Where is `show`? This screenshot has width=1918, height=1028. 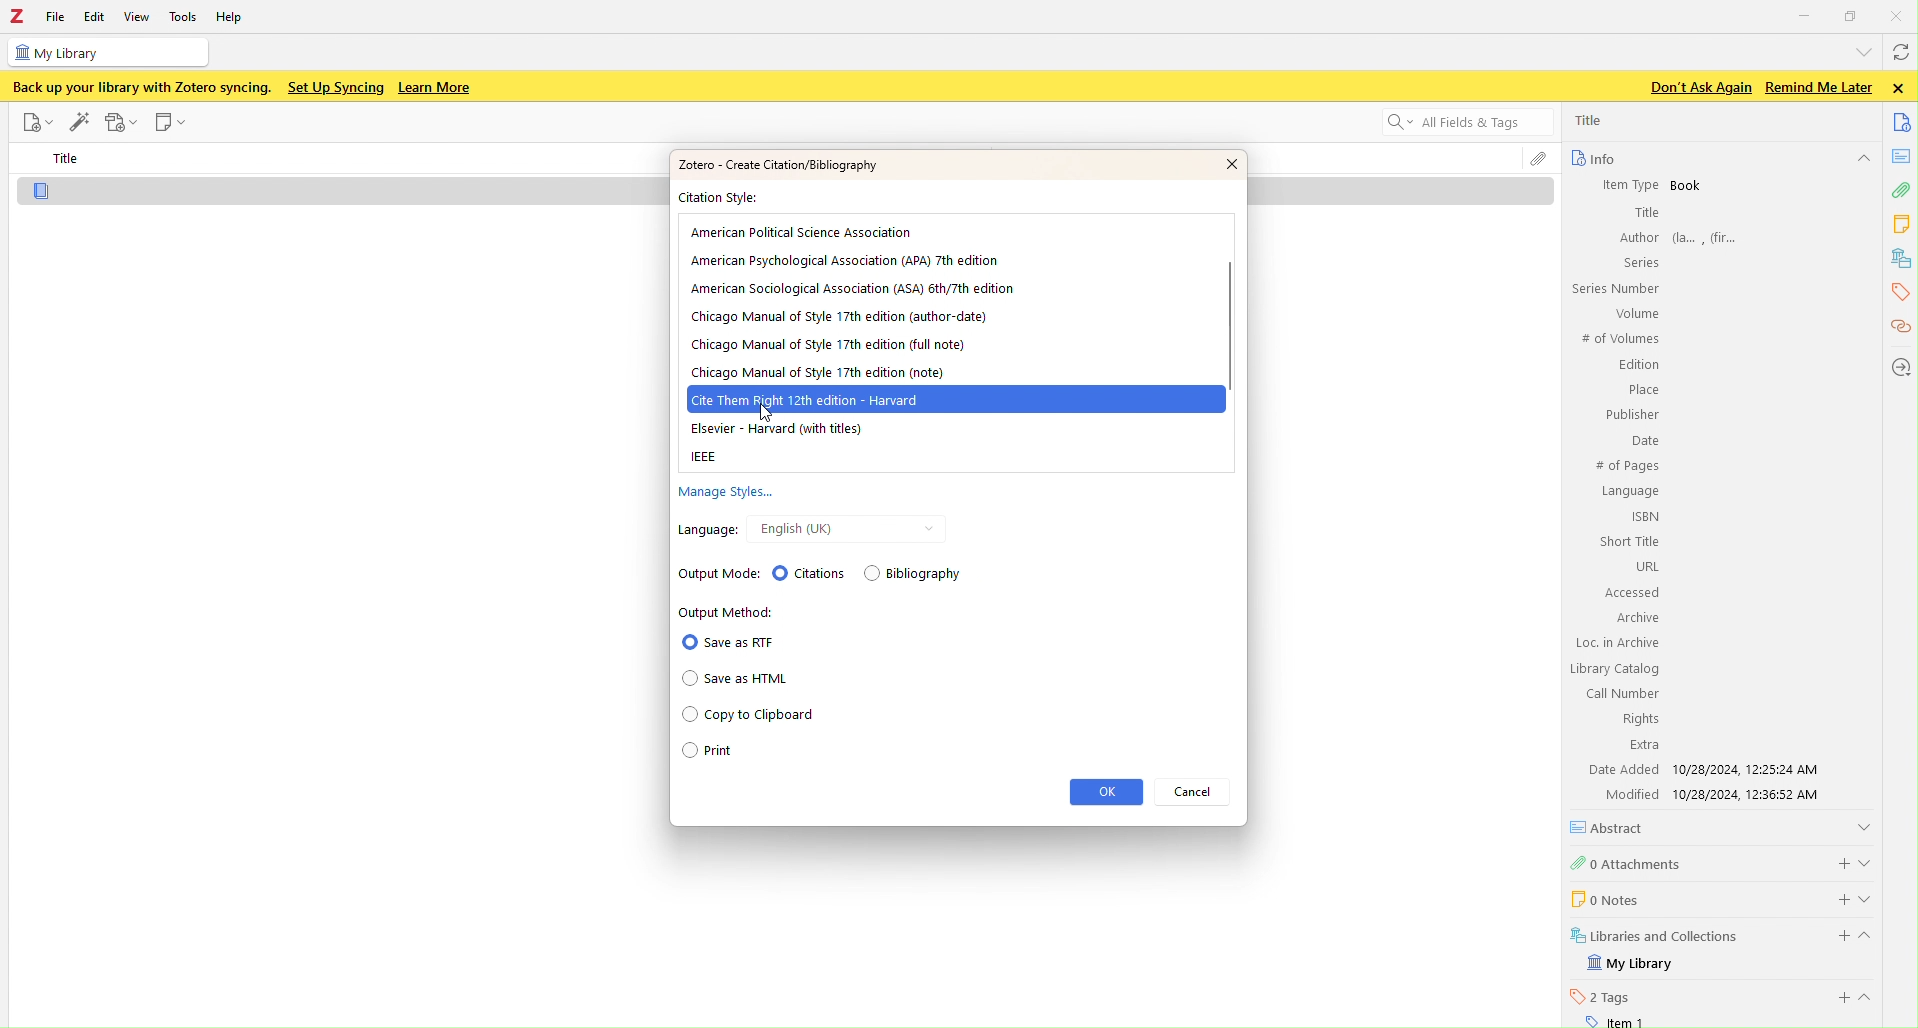 show is located at coordinates (1864, 825).